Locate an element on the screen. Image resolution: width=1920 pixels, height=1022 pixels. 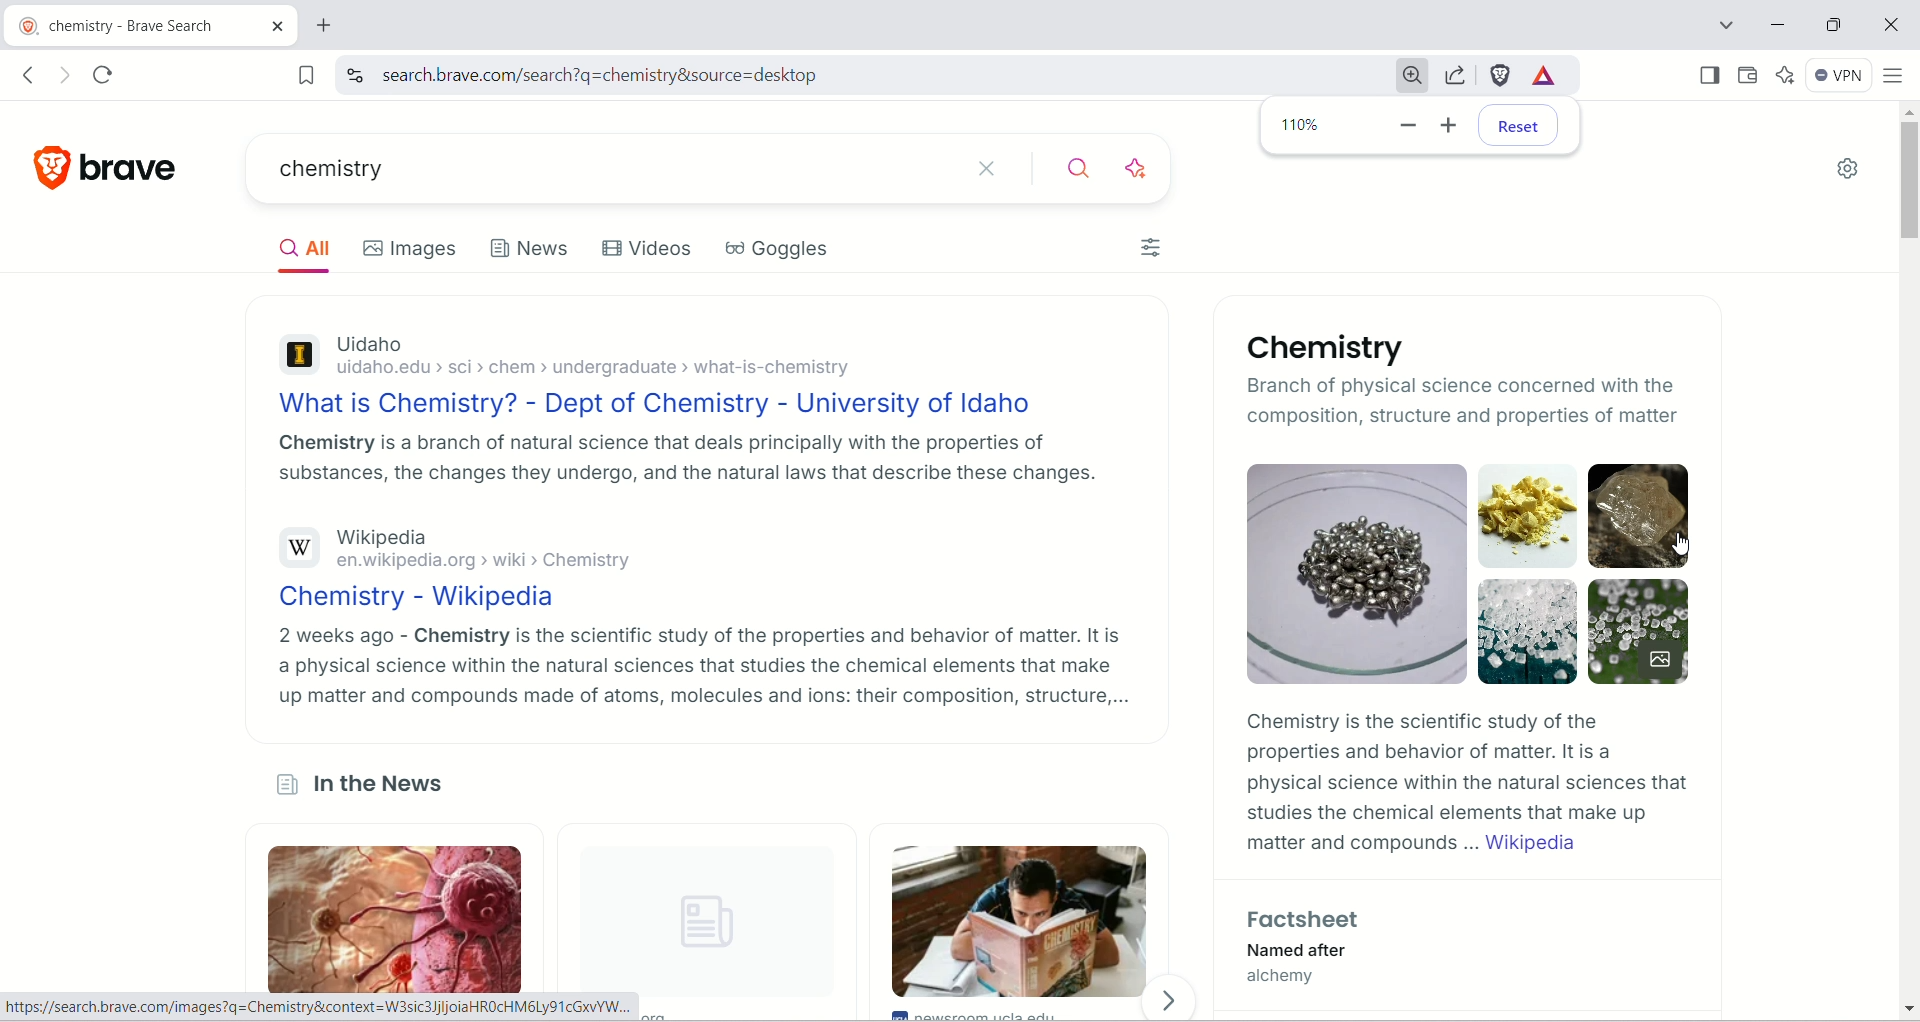
customize and control board is located at coordinates (1892, 75).